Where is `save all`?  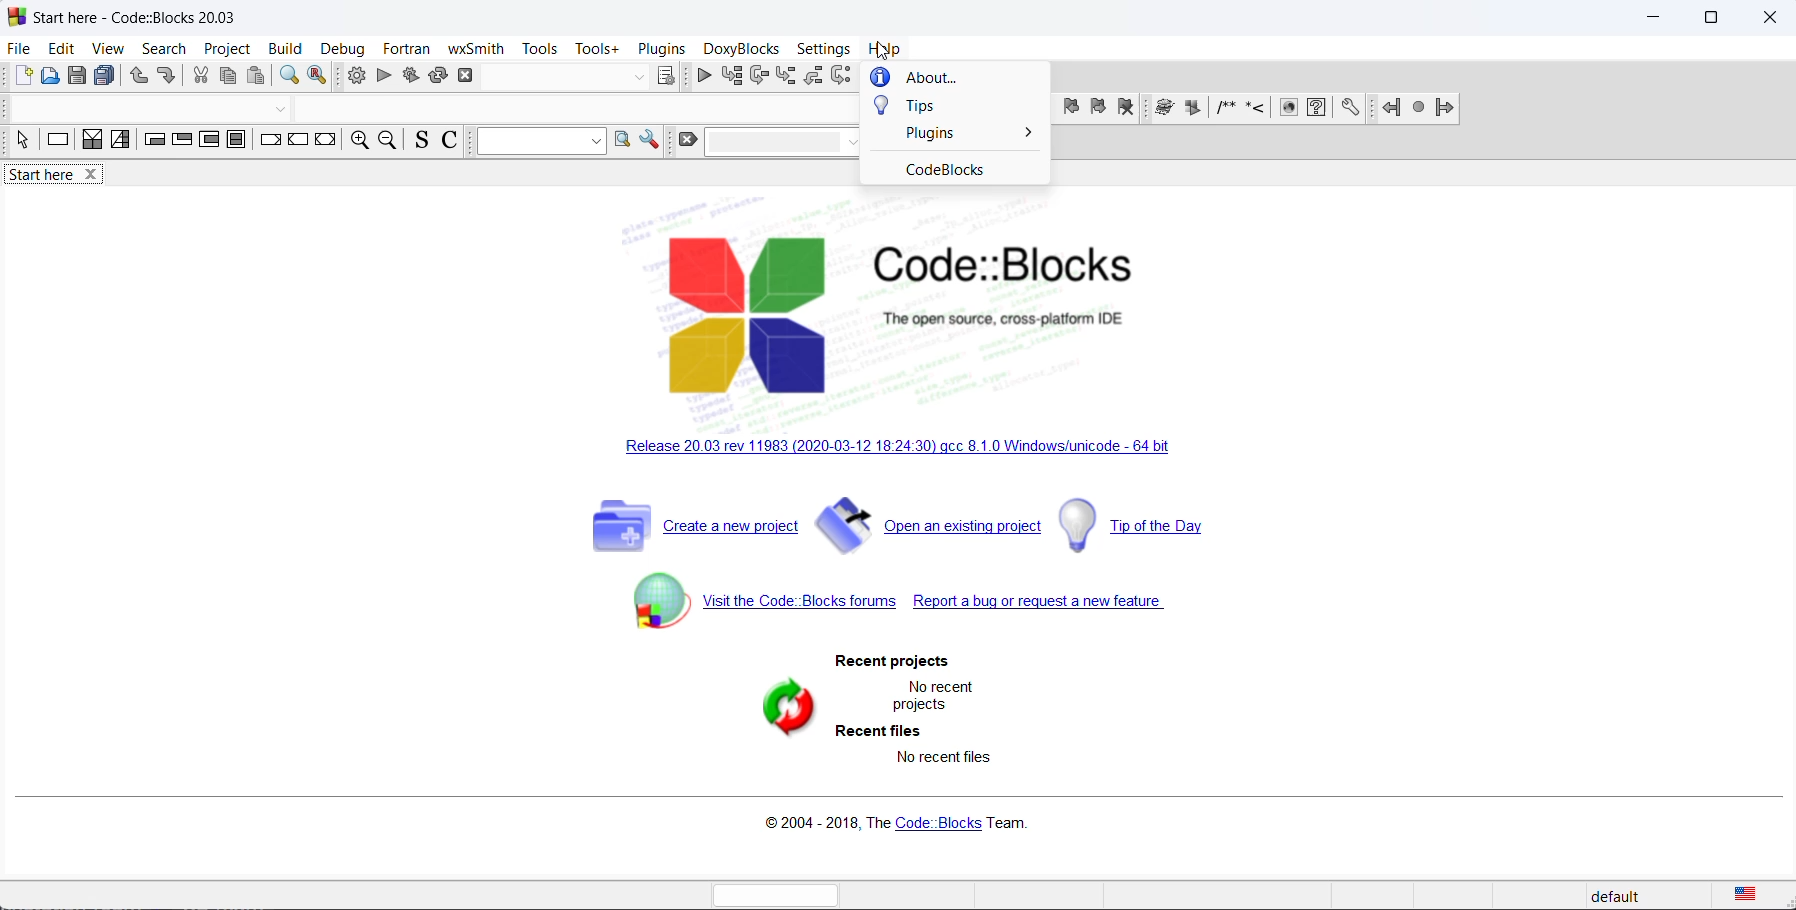 save all is located at coordinates (106, 76).